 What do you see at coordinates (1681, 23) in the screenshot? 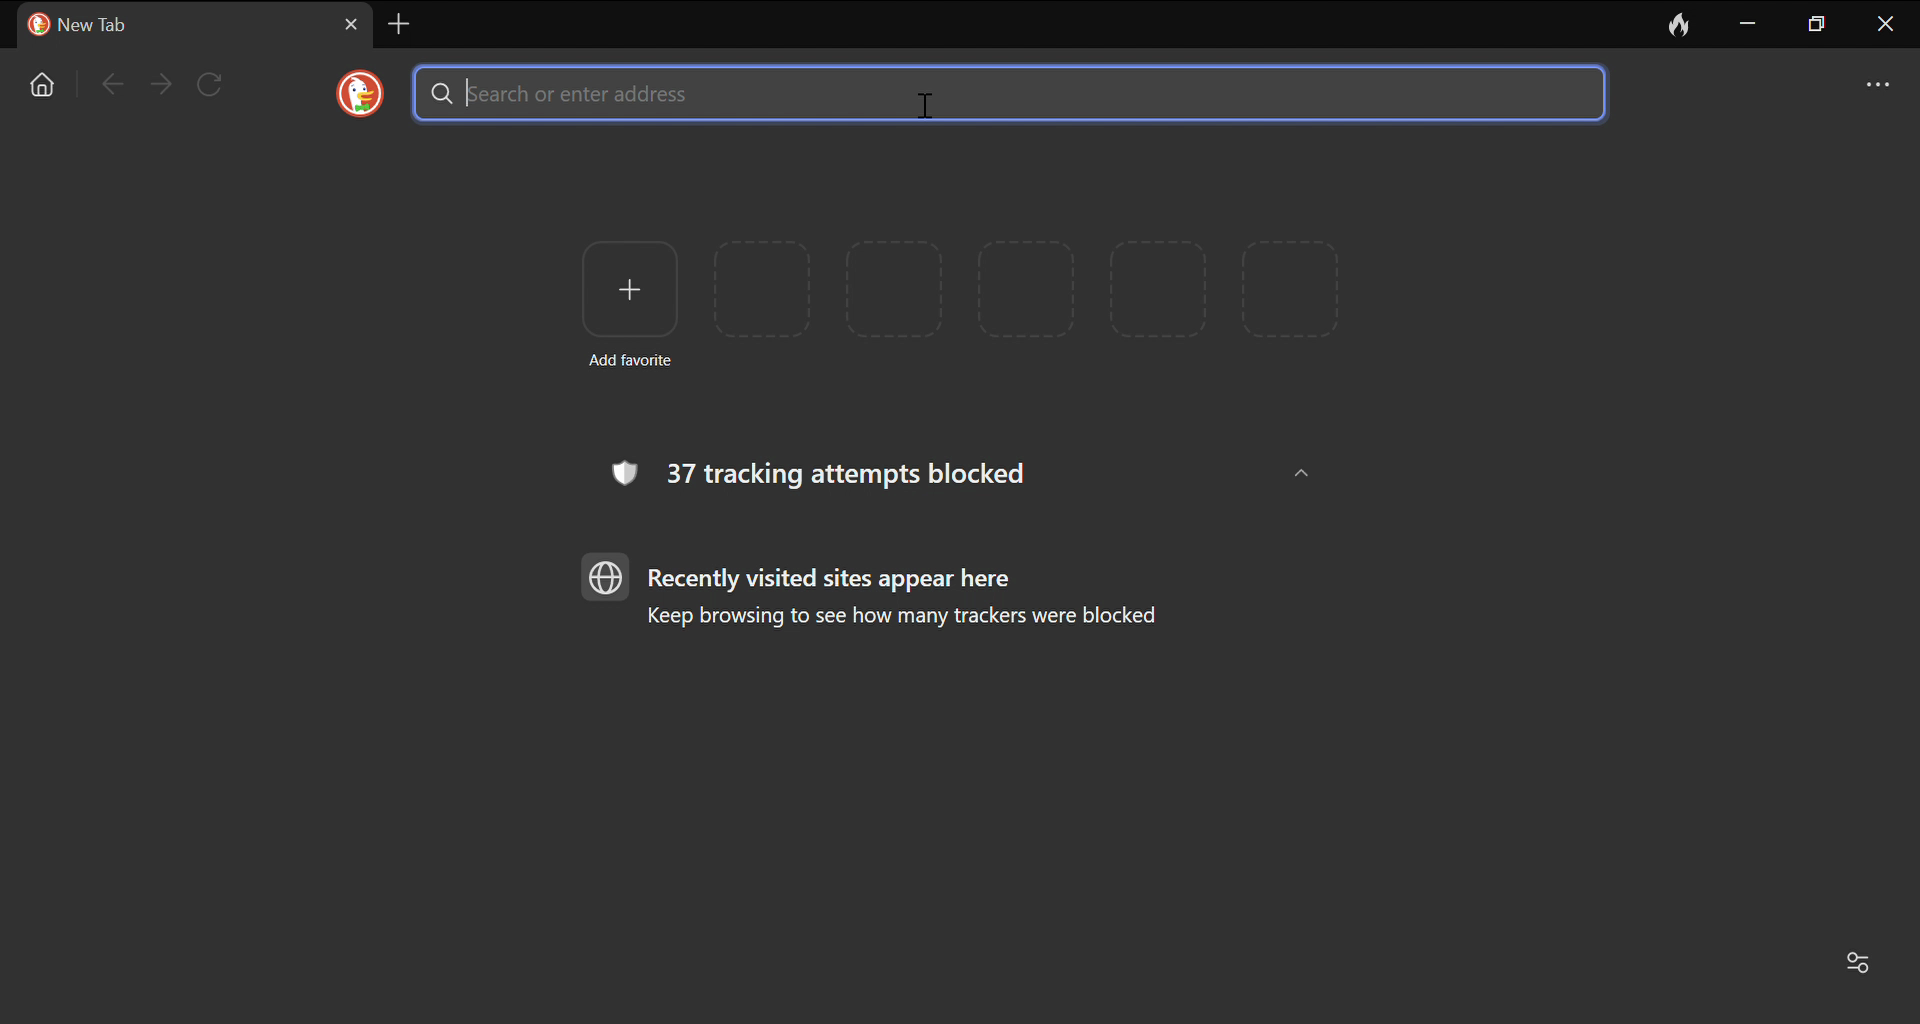
I see `Leave no trace` at bounding box center [1681, 23].